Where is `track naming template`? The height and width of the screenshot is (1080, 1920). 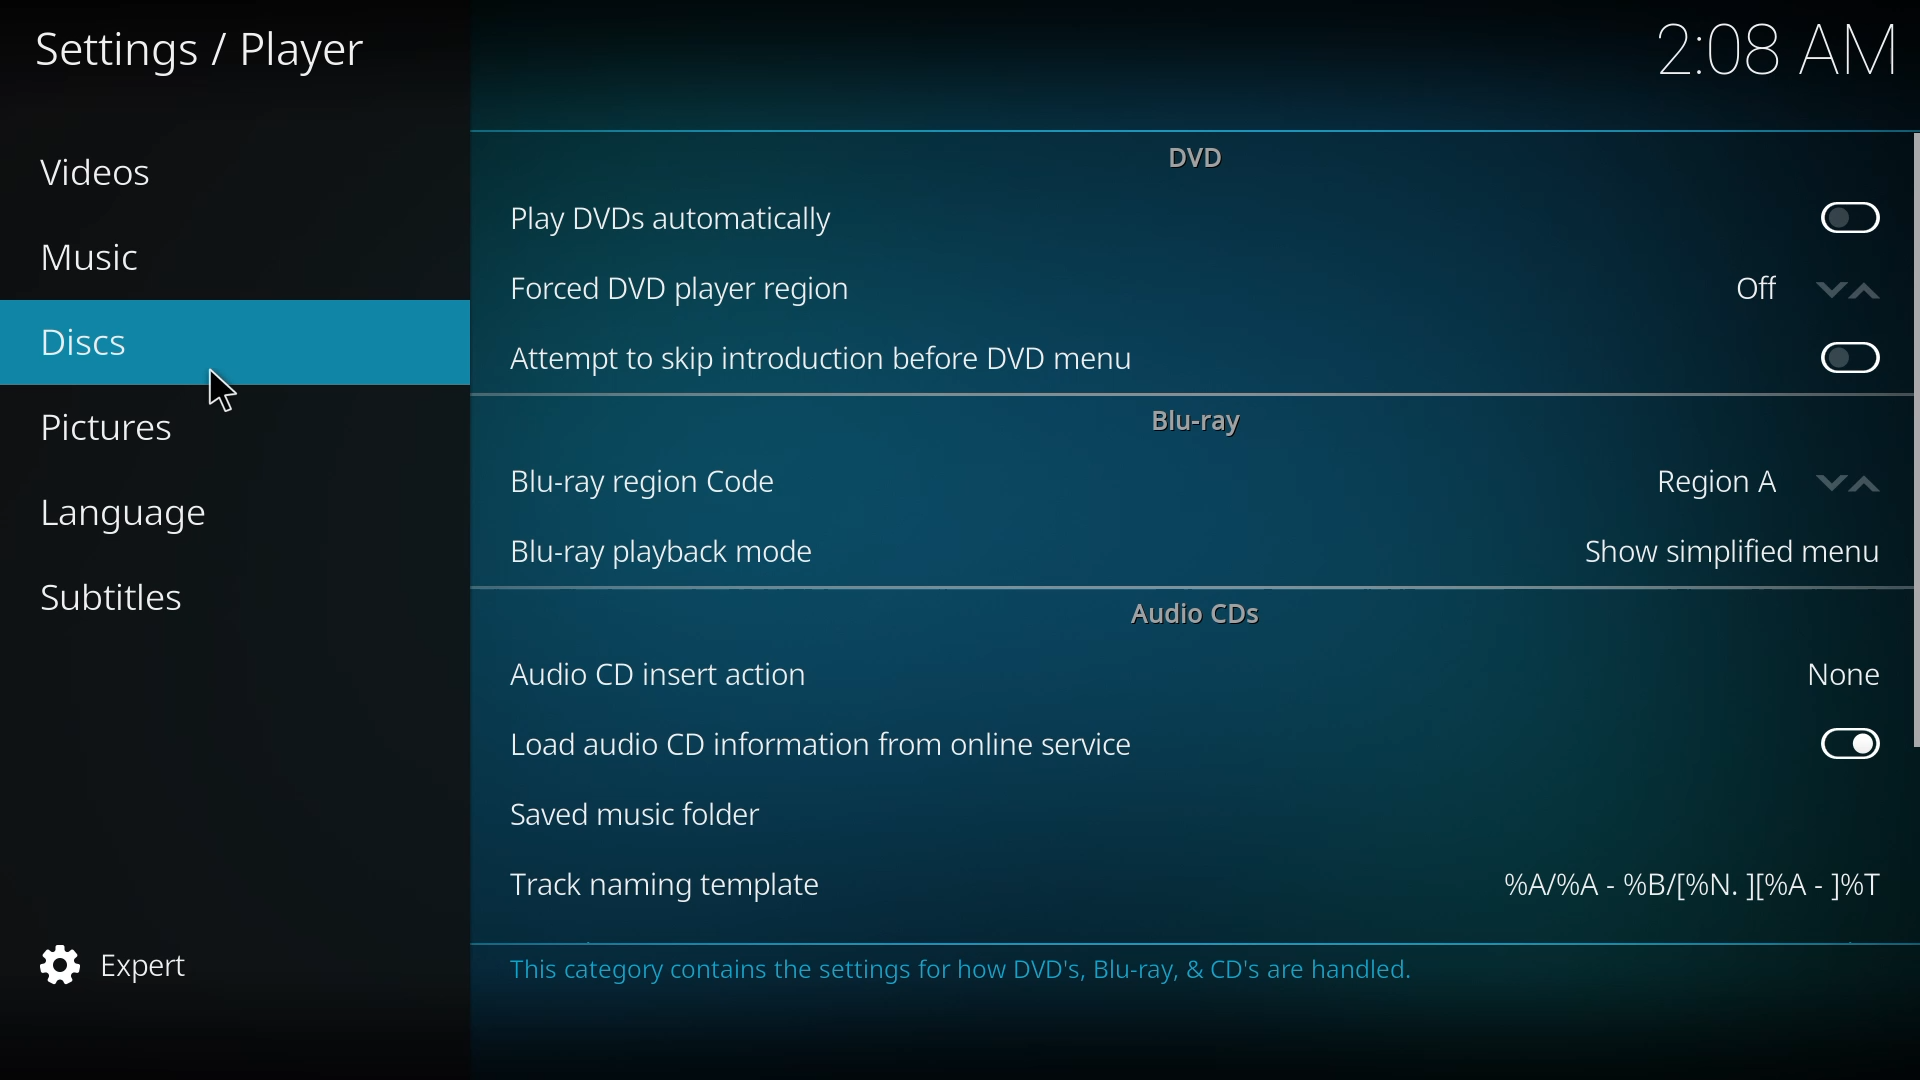 track naming template is located at coordinates (666, 886).